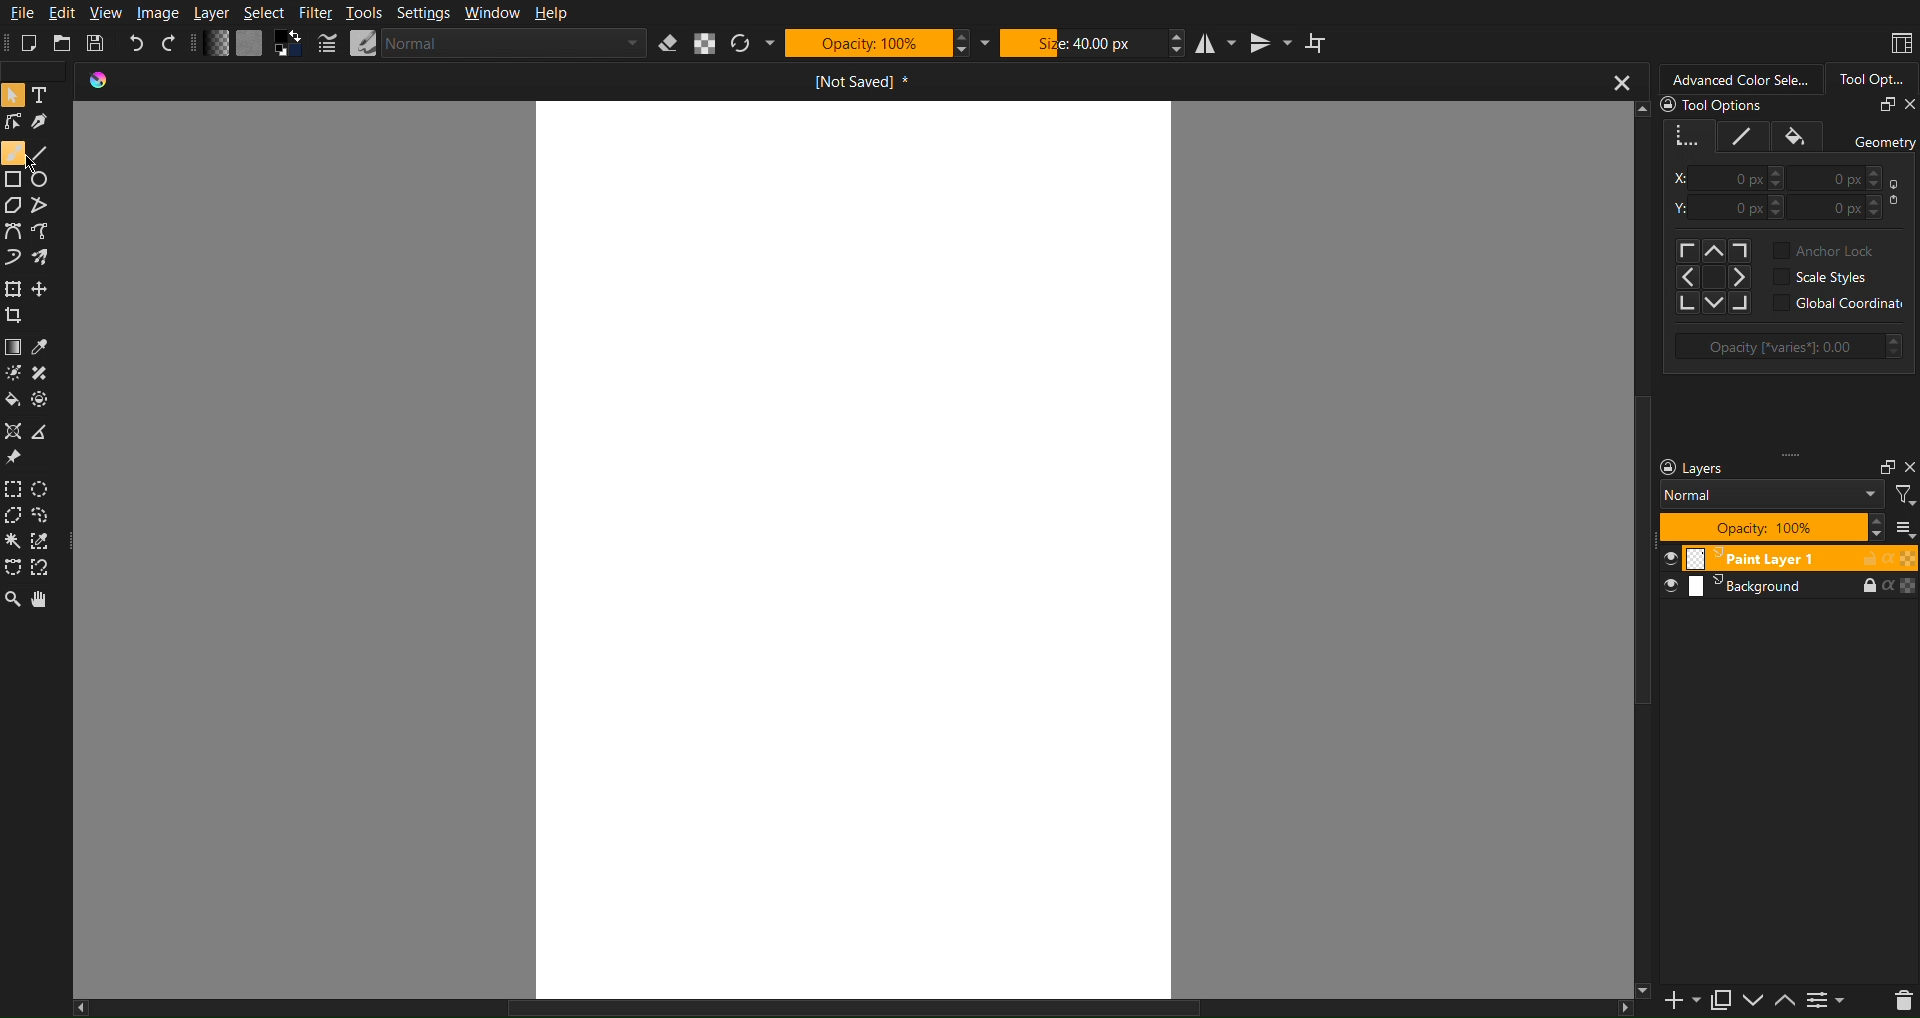  What do you see at coordinates (212, 12) in the screenshot?
I see `Layer` at bounding box center [212, 12].